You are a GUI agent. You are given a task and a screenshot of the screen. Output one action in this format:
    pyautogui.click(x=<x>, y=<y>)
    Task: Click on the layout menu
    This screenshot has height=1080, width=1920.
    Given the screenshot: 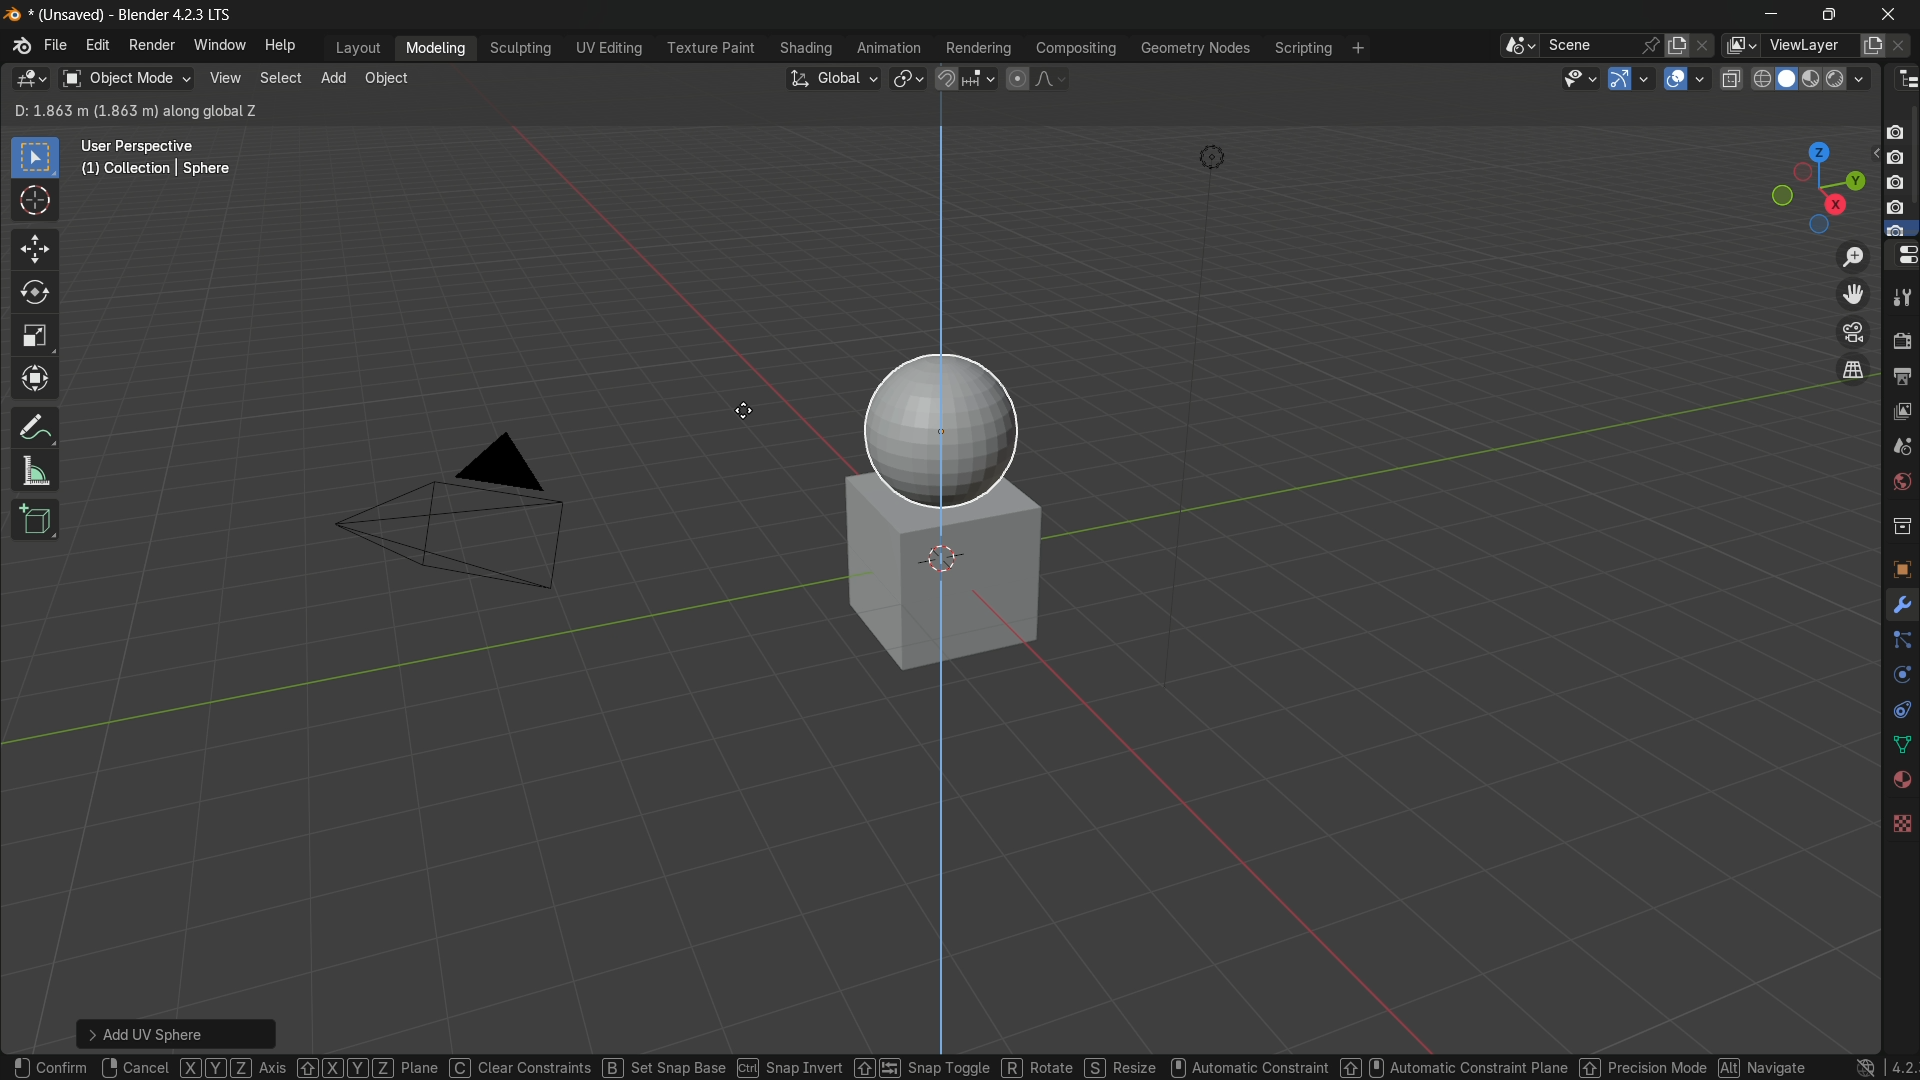 What is the action you would take?
    pyautogui.click(x=356, y=47)
    